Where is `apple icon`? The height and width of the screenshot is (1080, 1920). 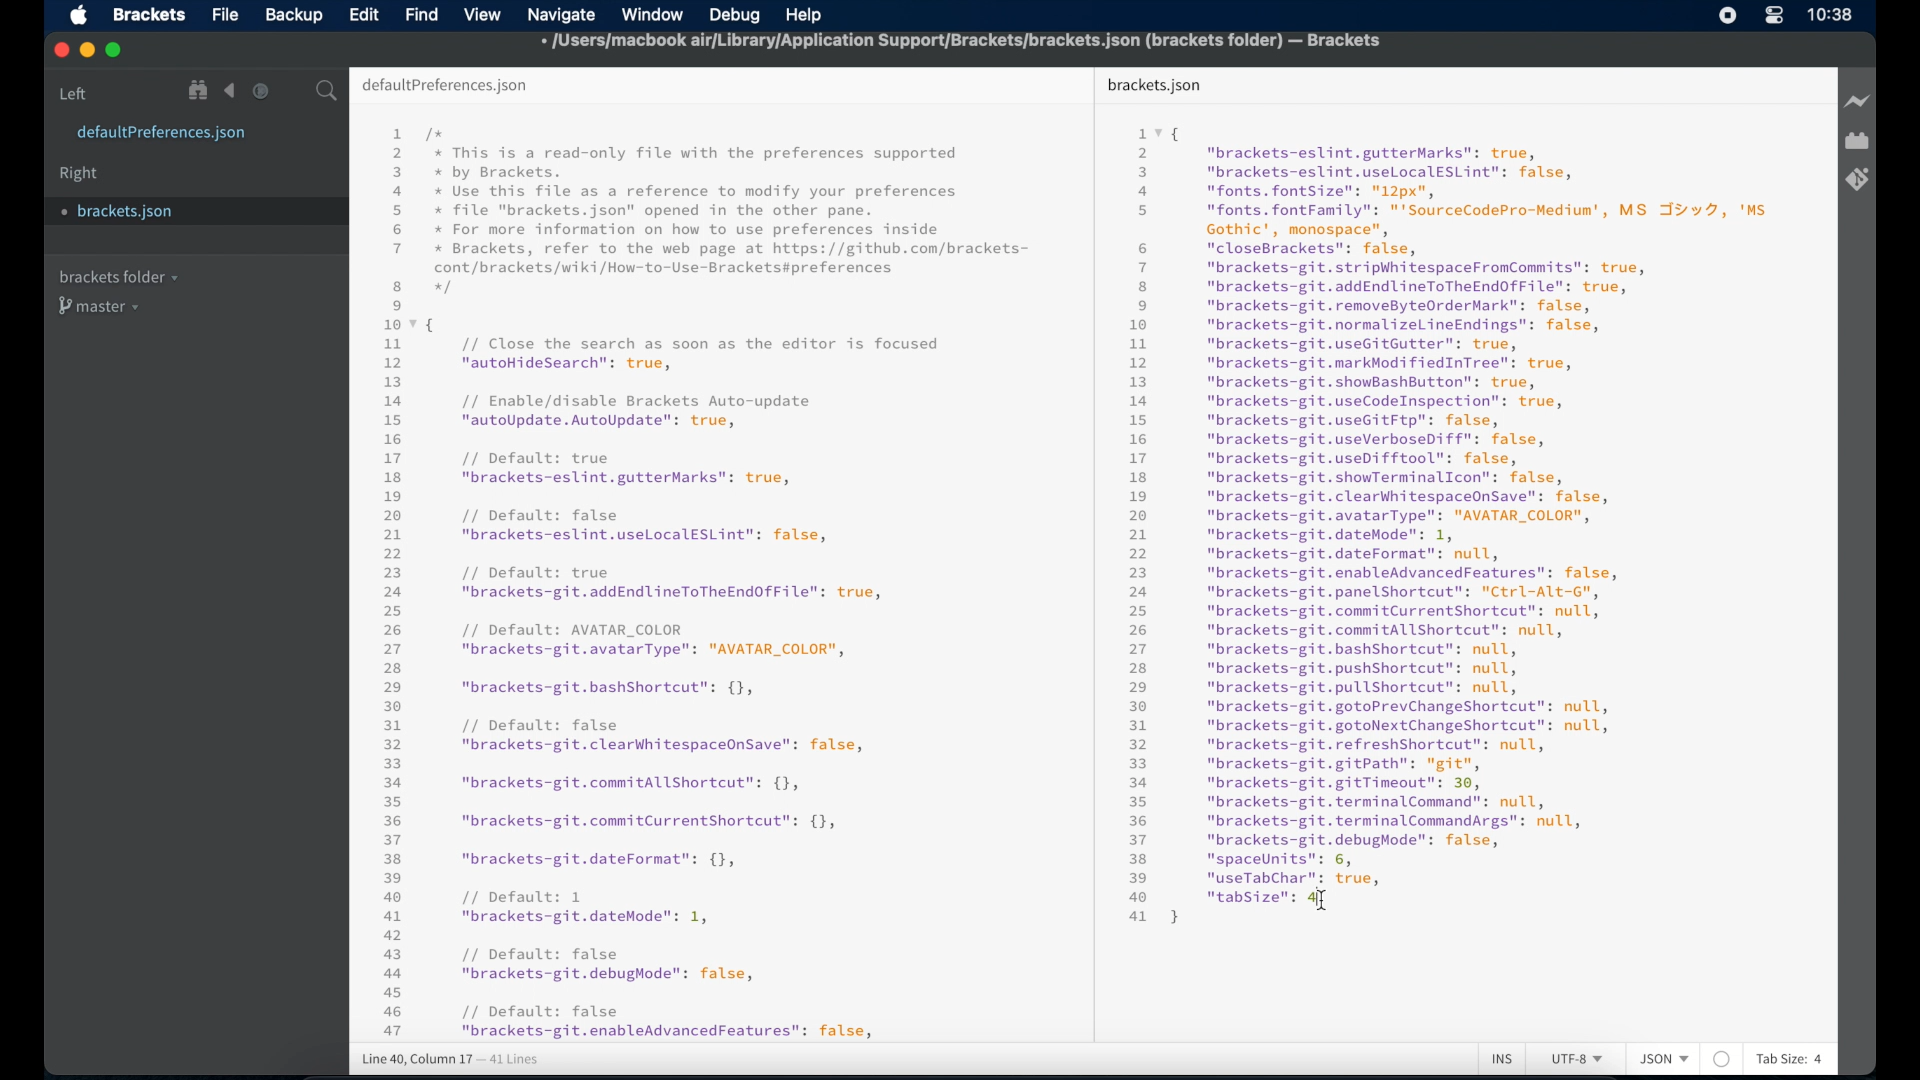
apple icon is located at coordinates (80, 16).